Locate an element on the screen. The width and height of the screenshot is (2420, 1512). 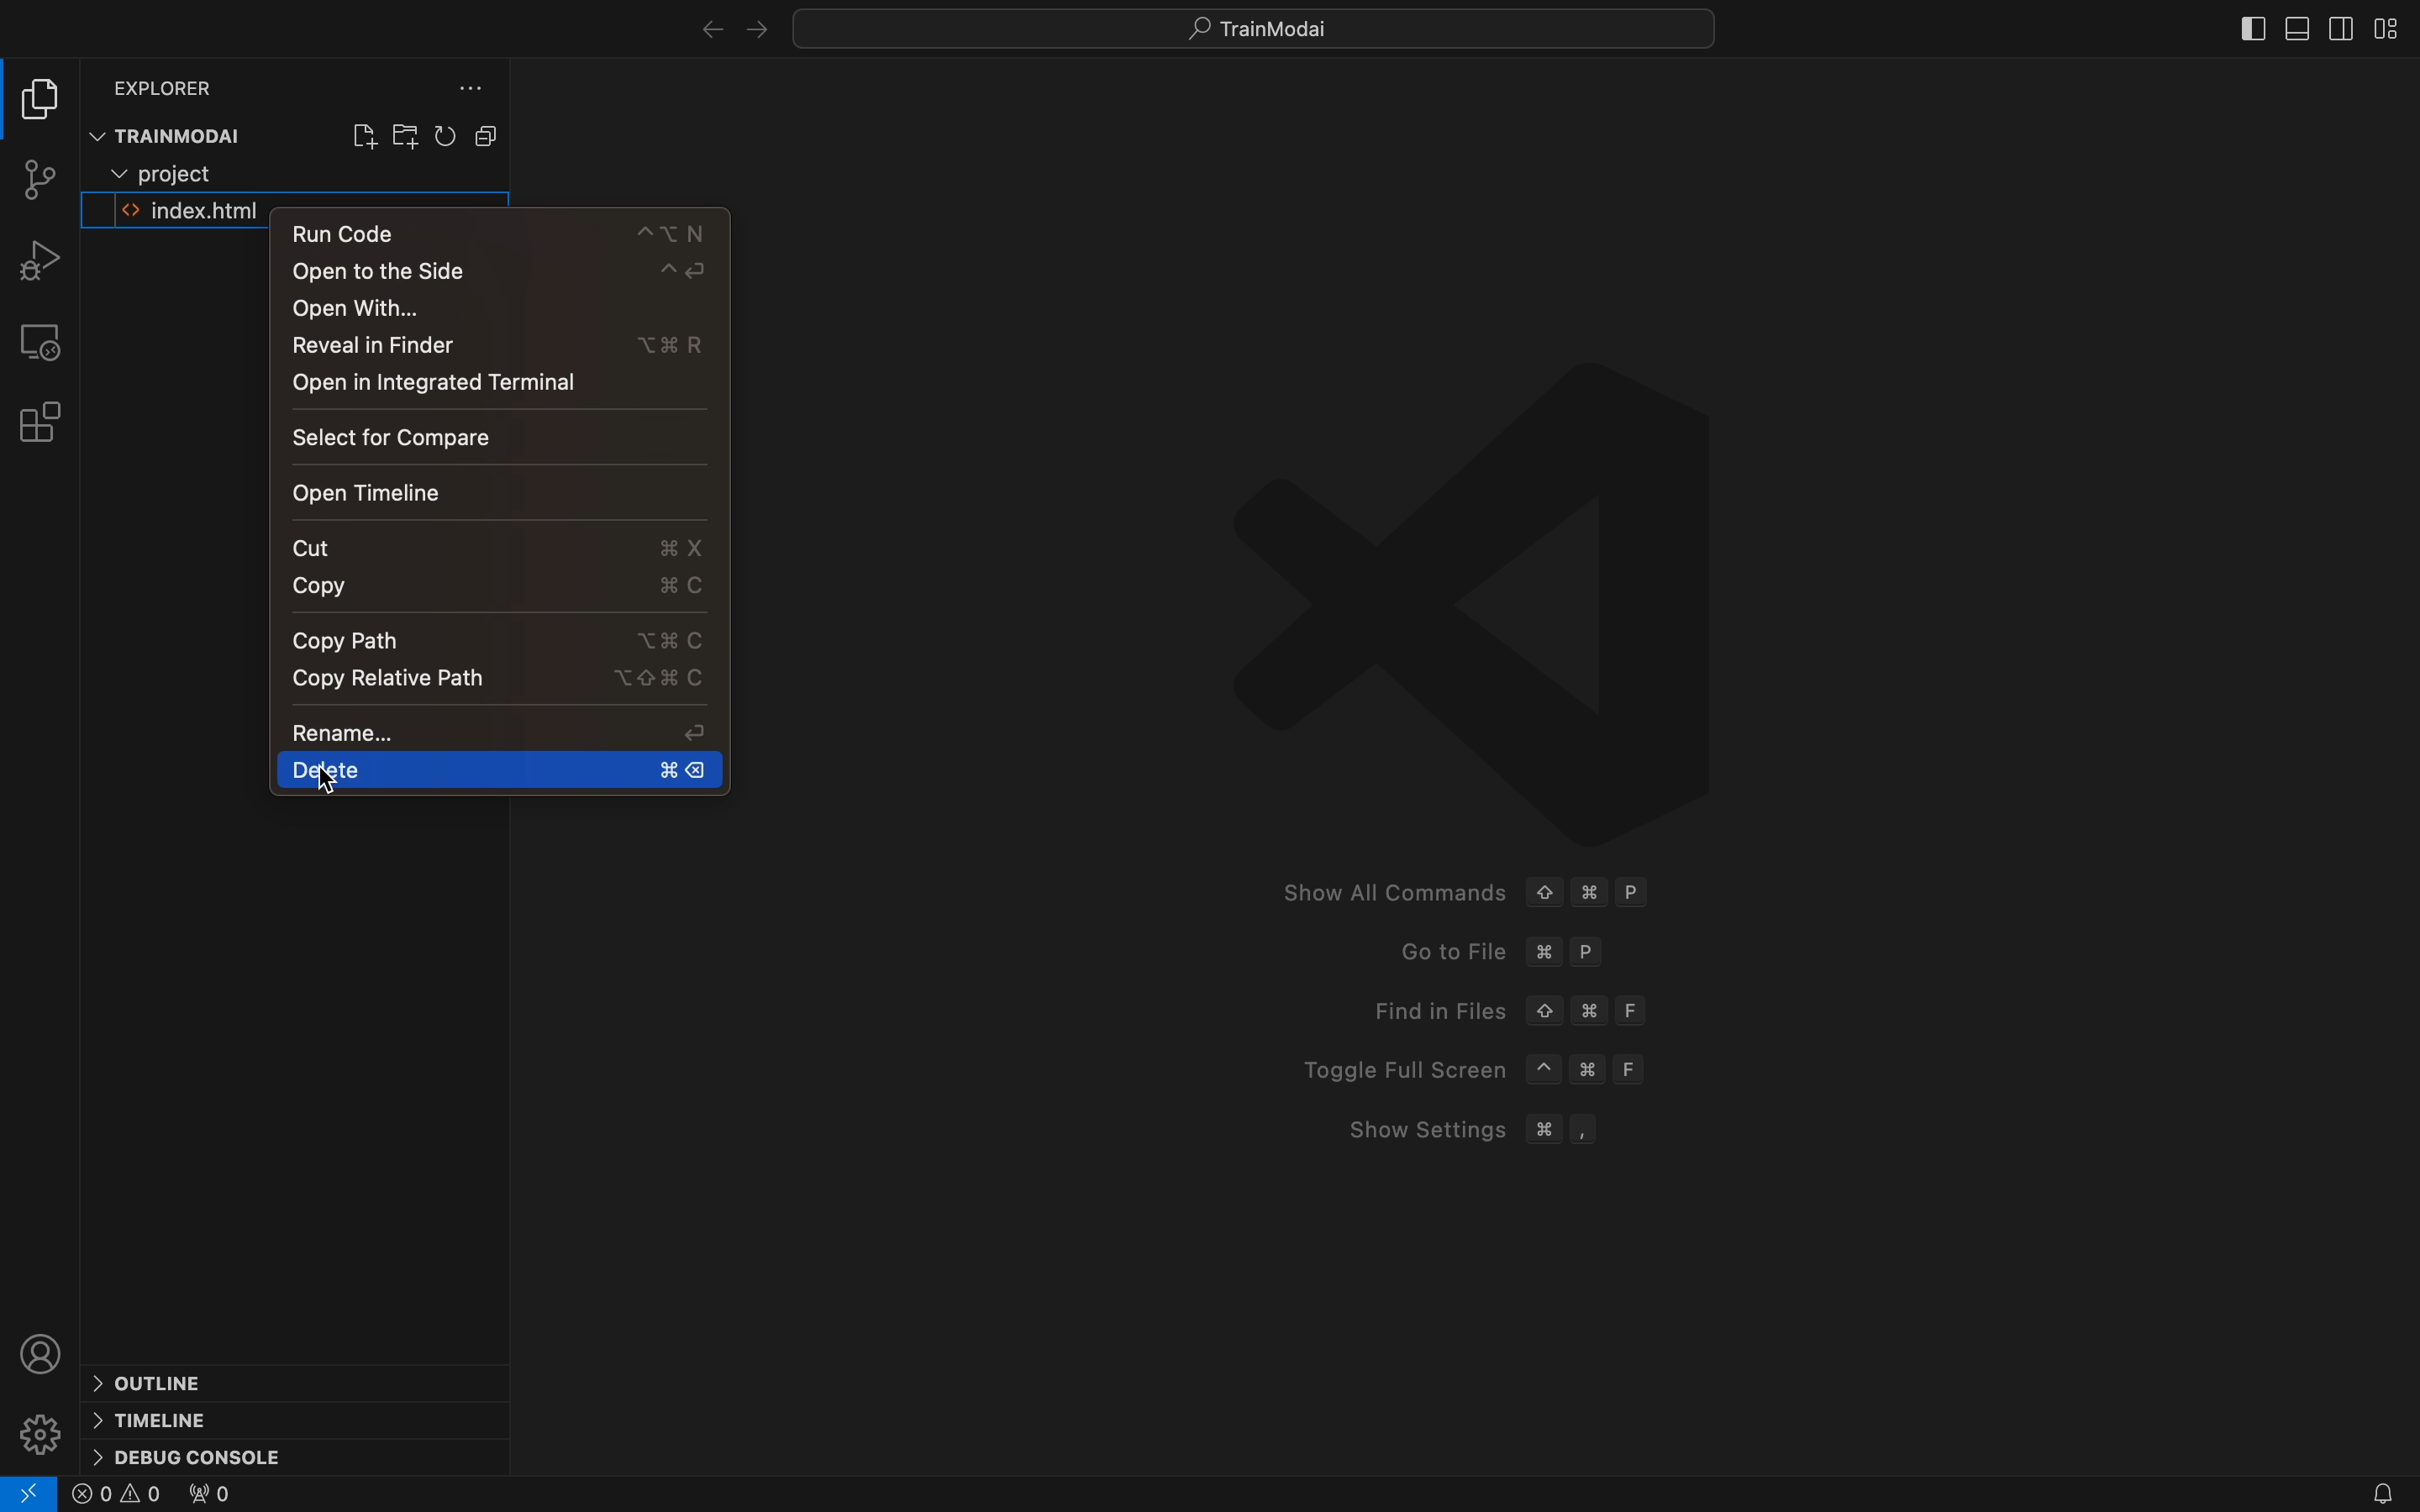
file explore is located at coordinates (43, 103).